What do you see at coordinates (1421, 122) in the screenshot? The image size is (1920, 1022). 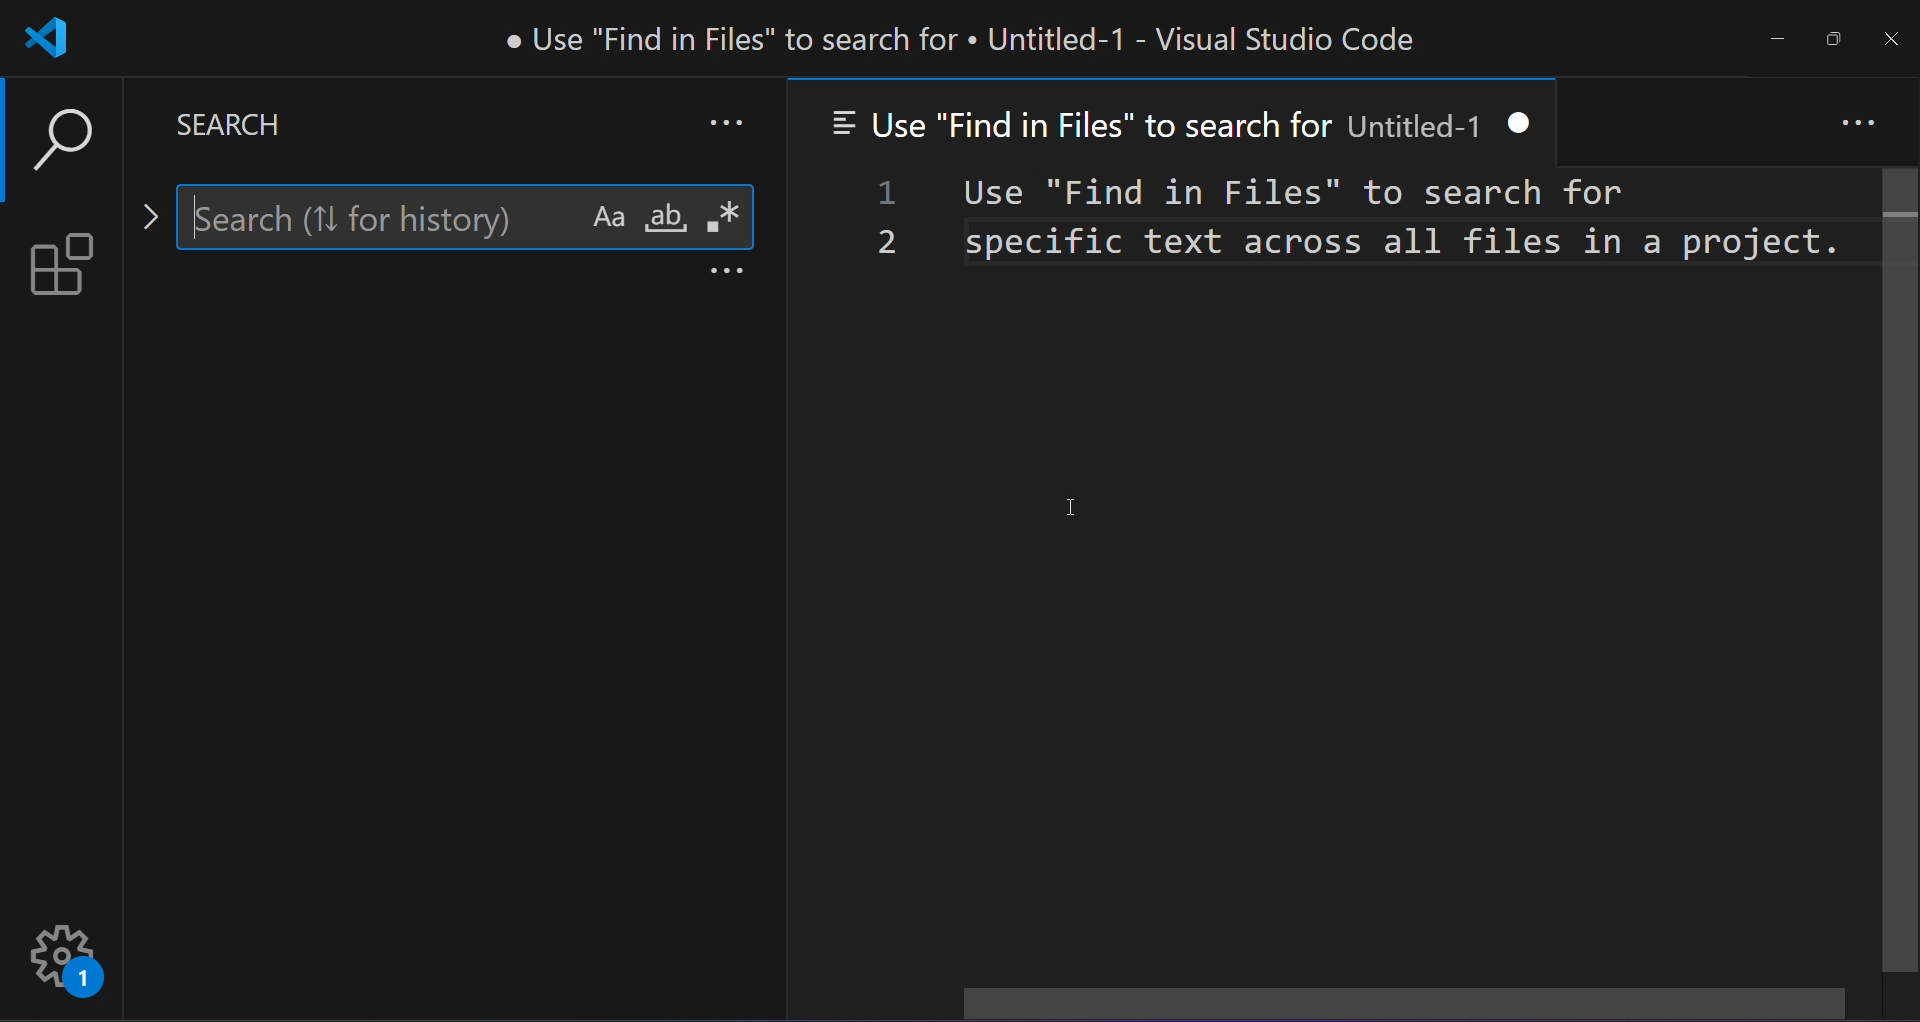 I see `Untitled-1` at bounding box center [1421, 122].